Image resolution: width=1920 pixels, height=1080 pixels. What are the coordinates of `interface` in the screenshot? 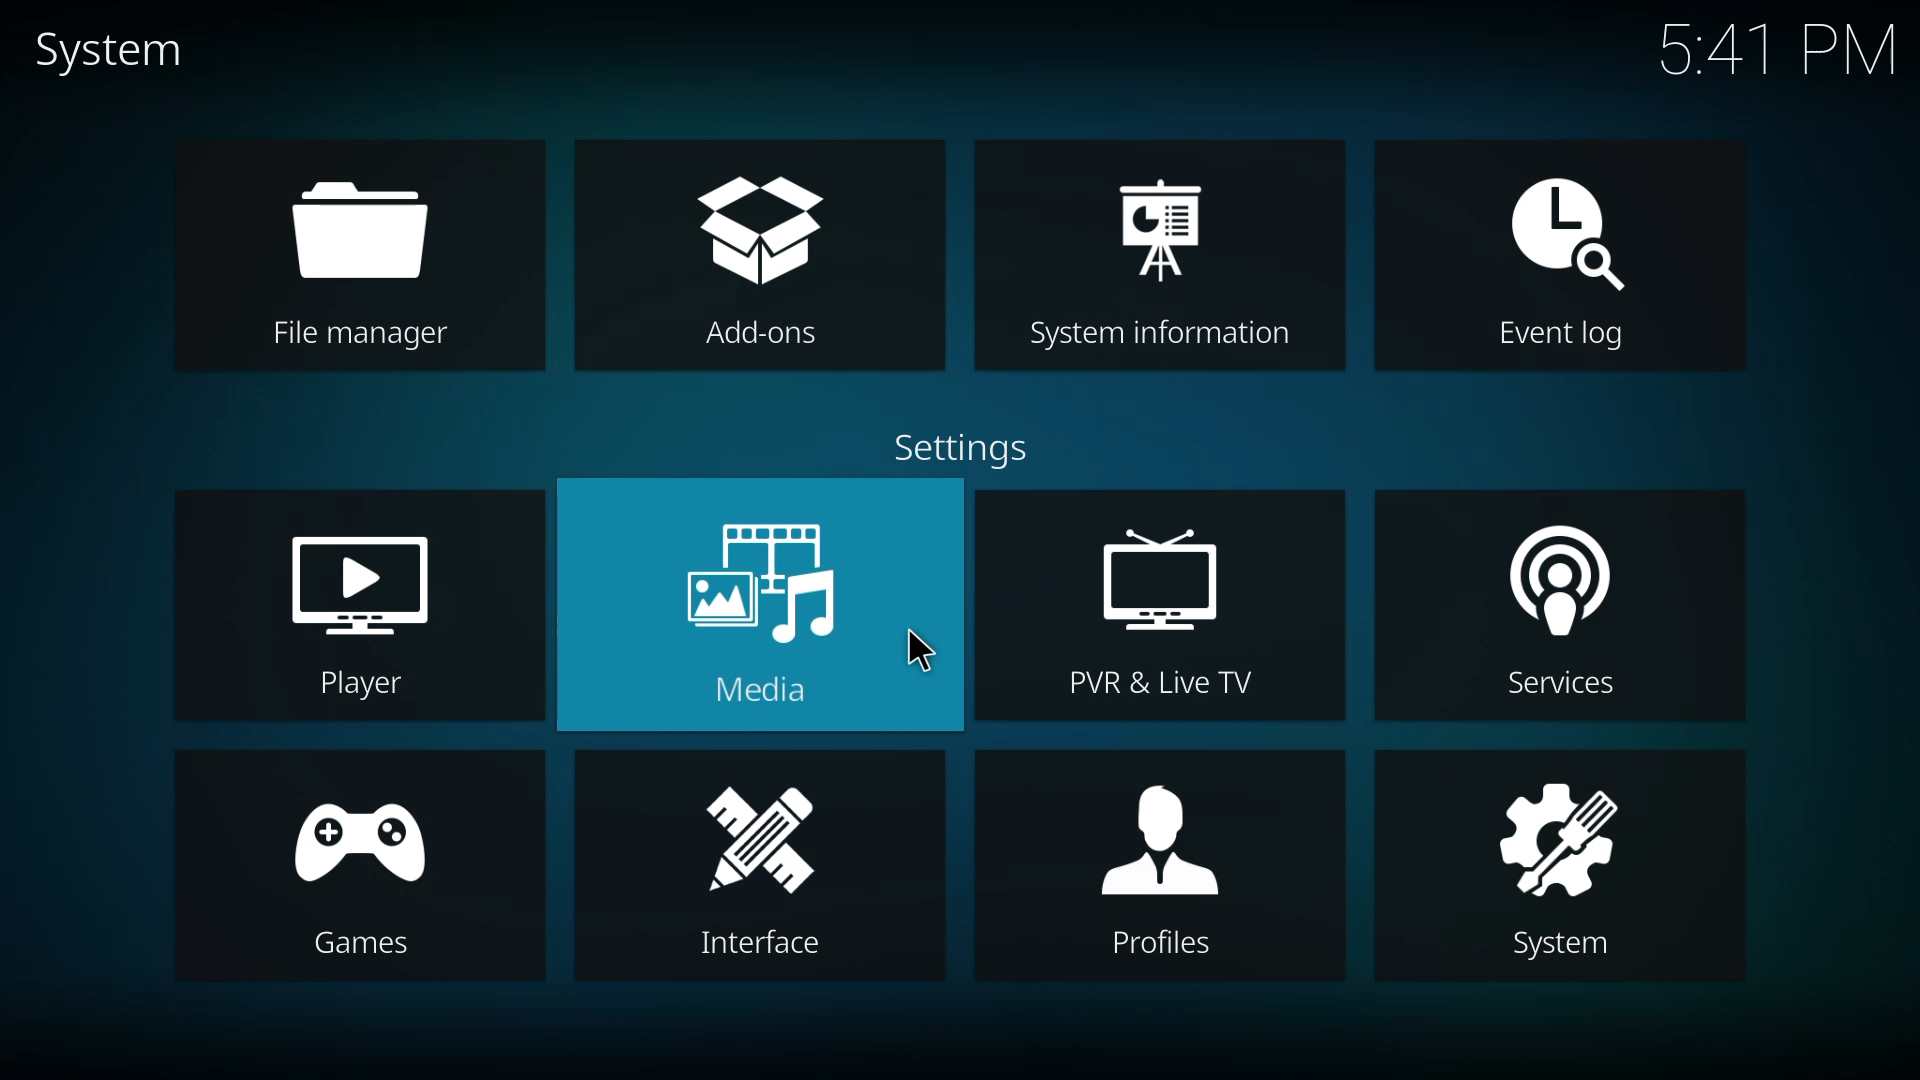 It's located at (768, 869).